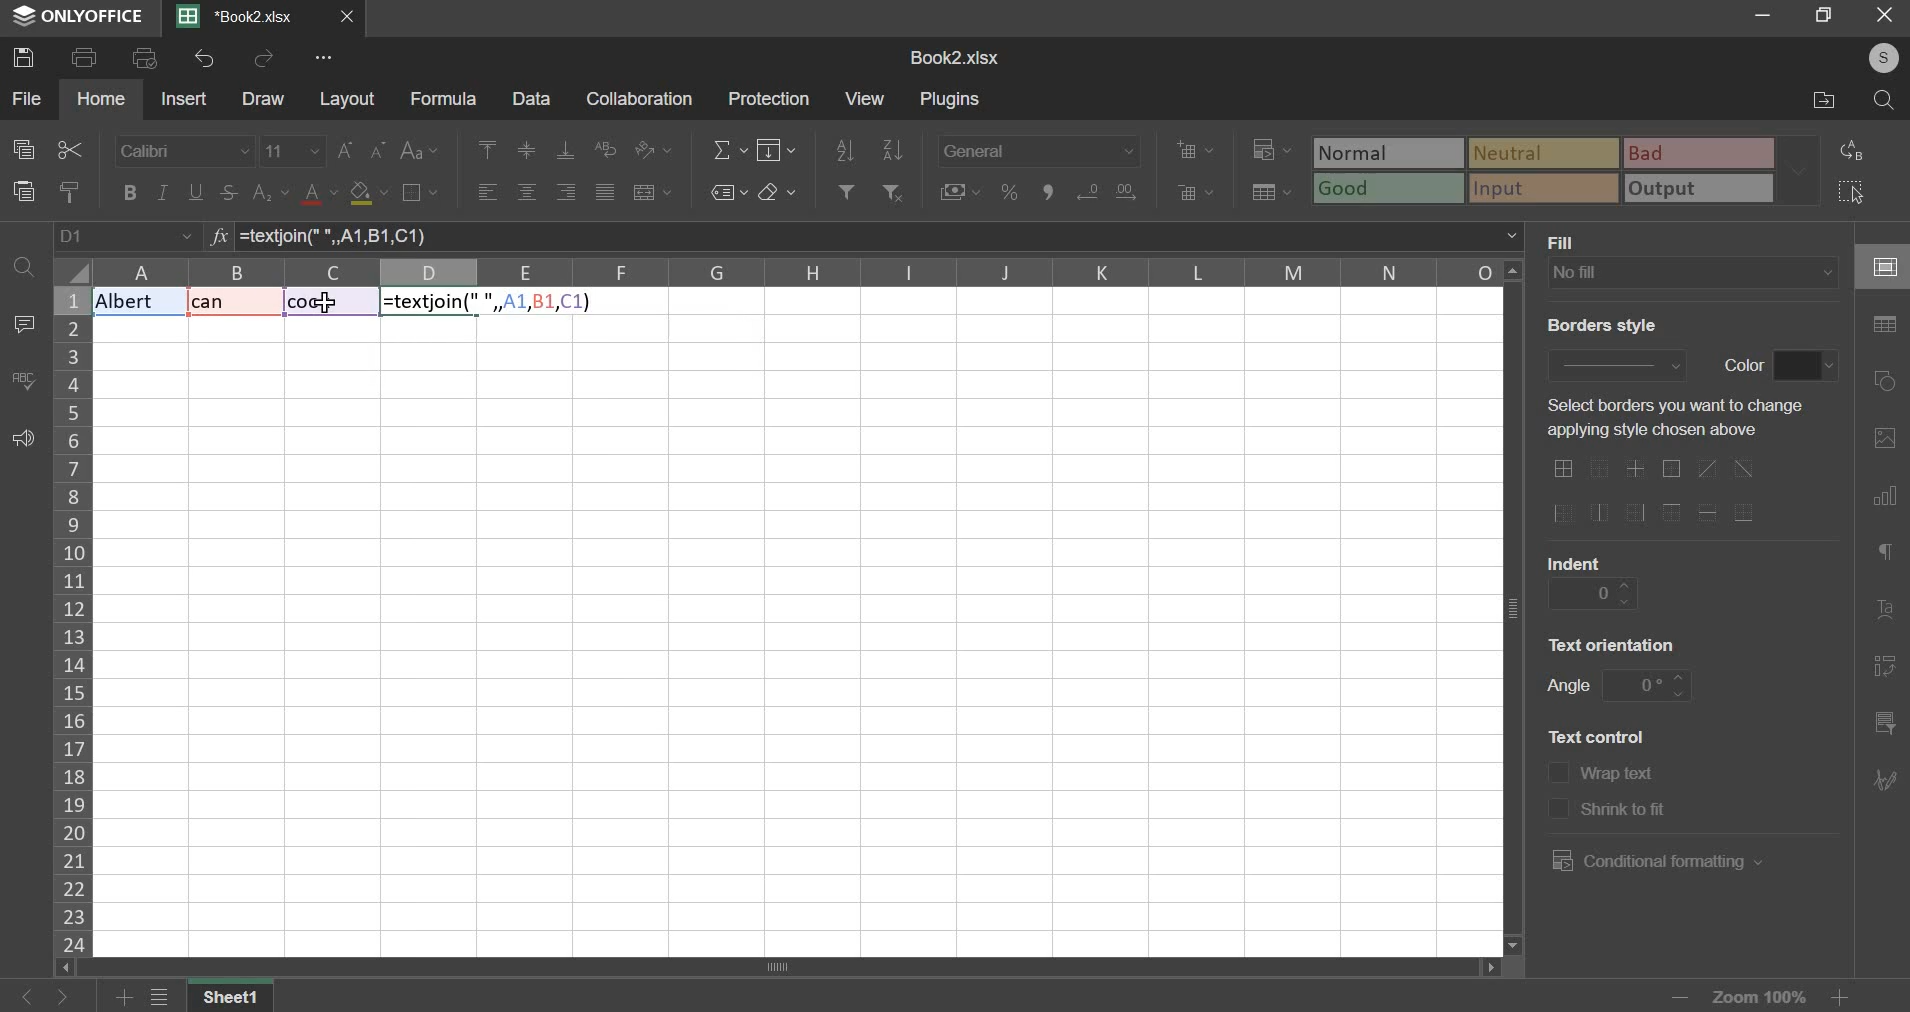 This screenshot has height=1012, width=1910. What do you see at coordinates (1614, 643) in the screenshot?
I see `text` at bounding box center [1614, 643].